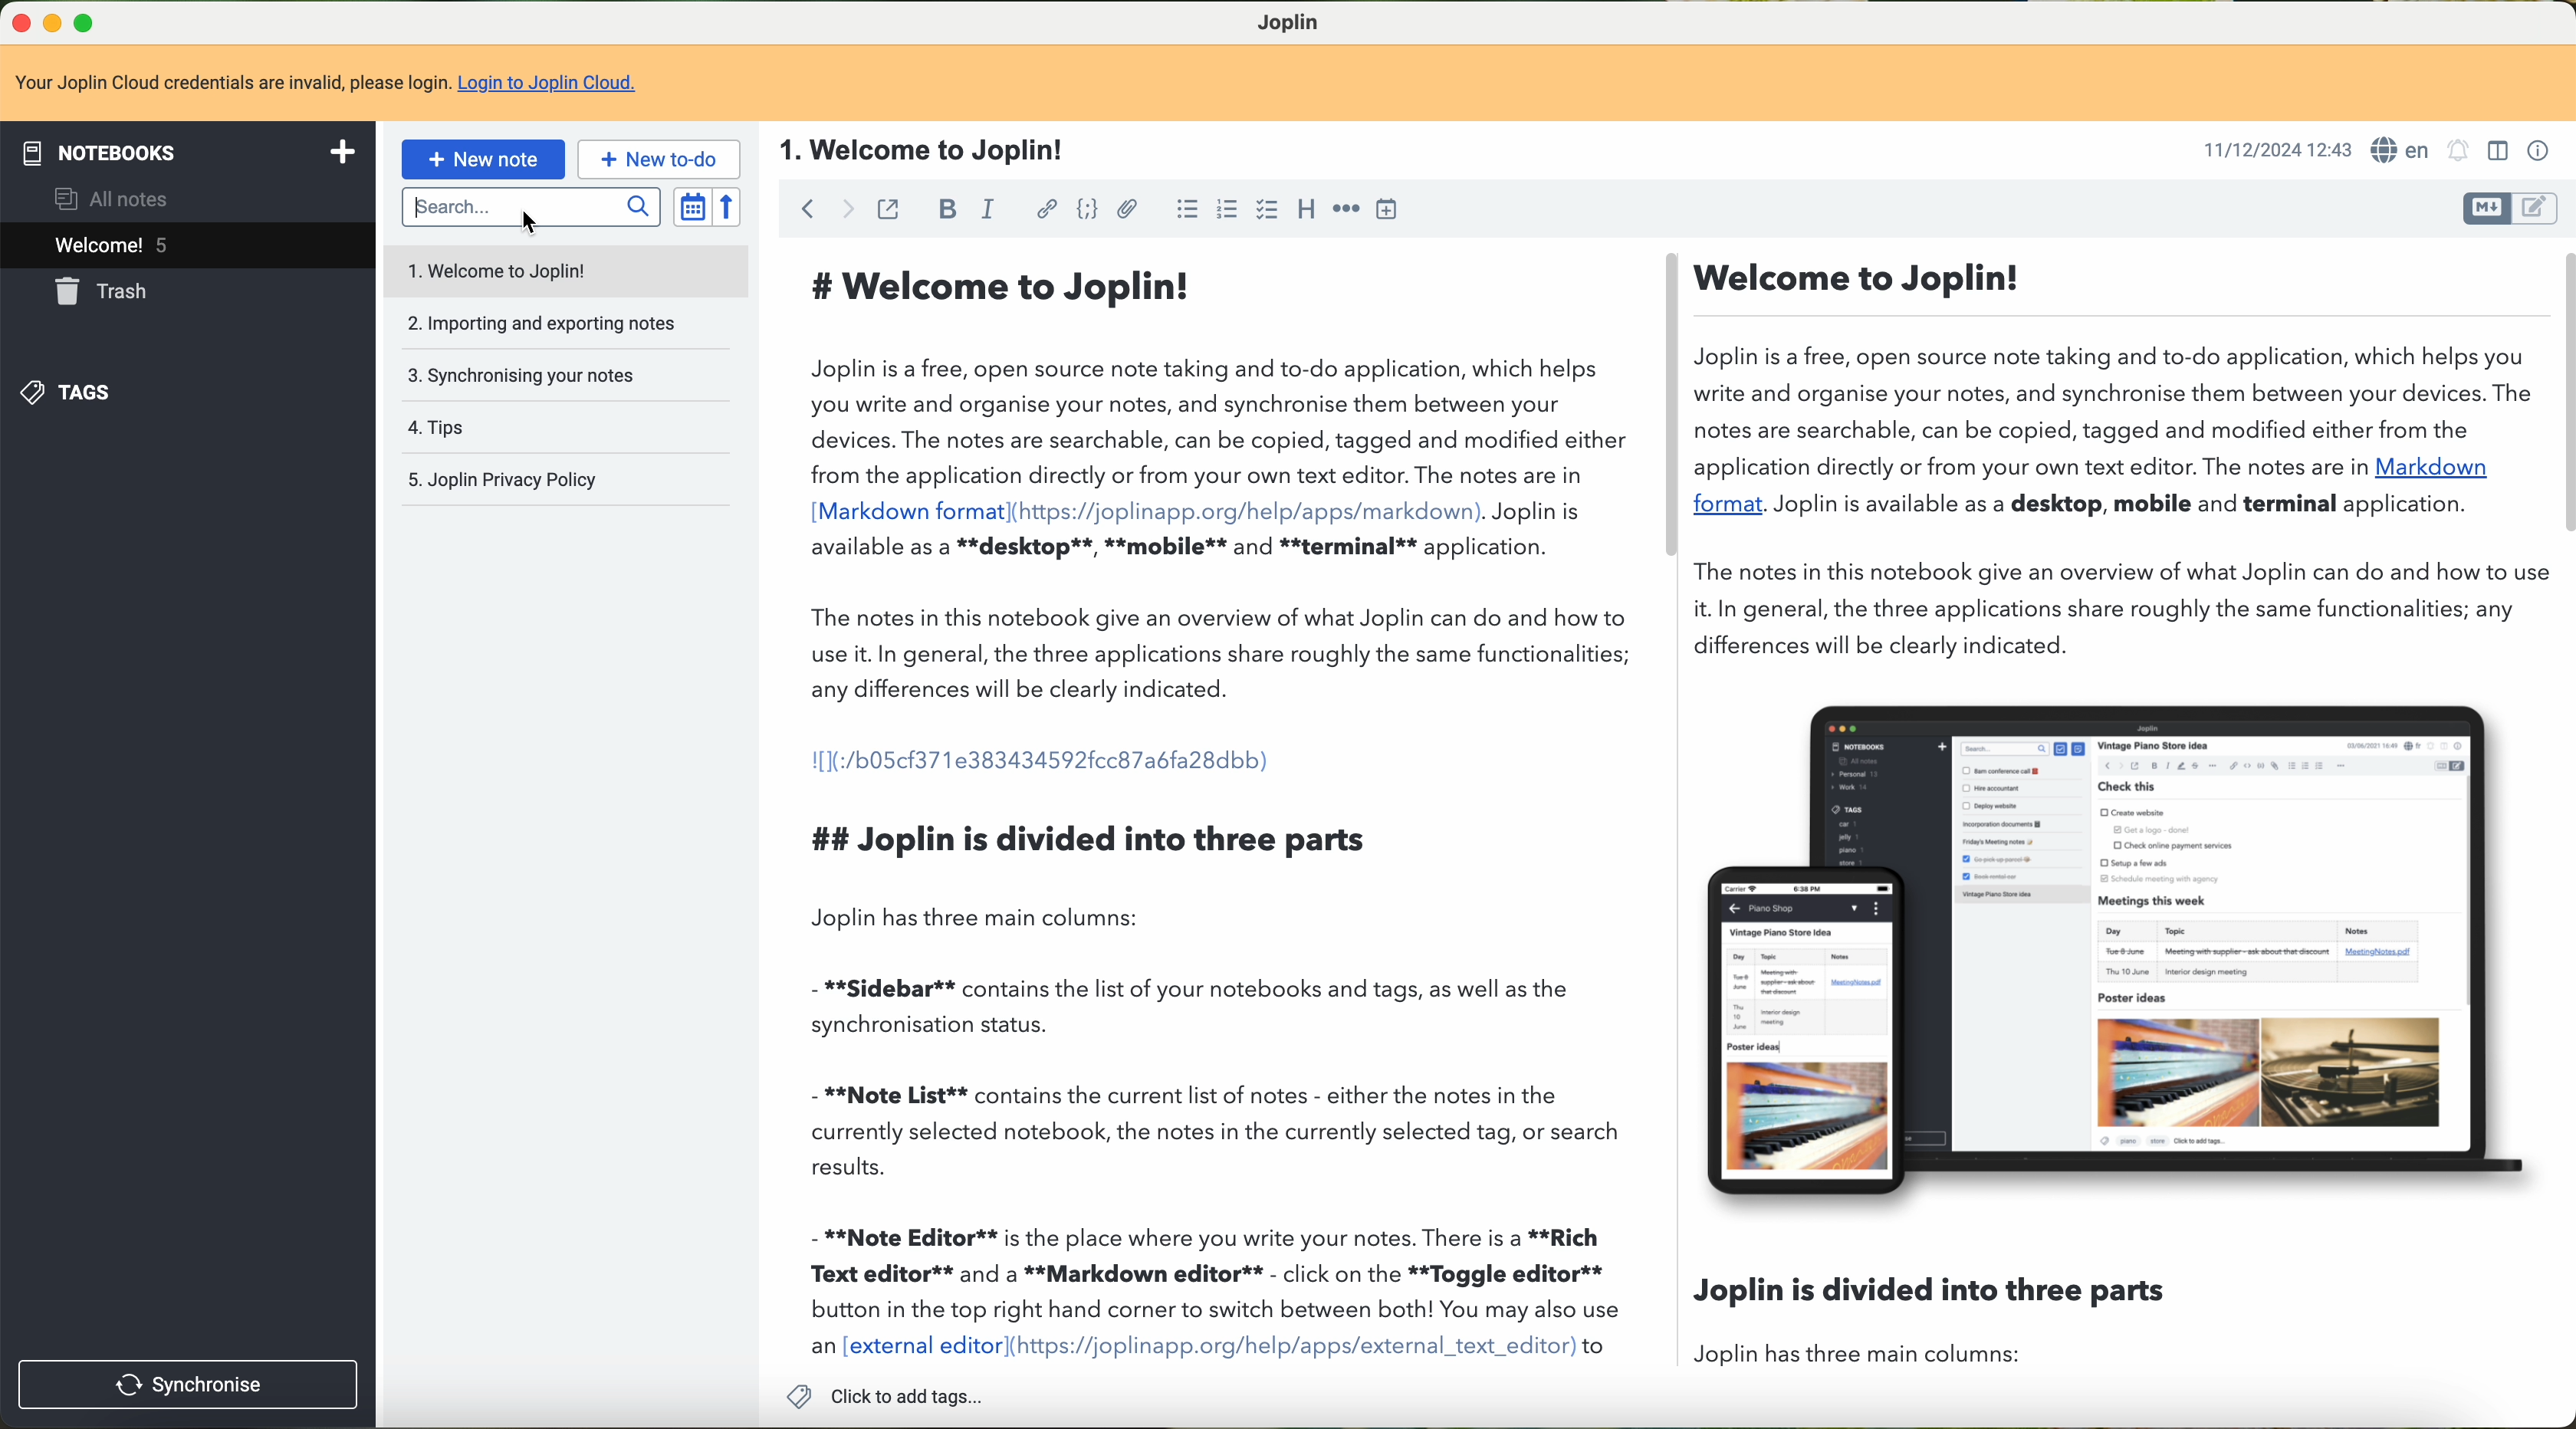 The width and height of the screenshot is (2576, 1429). Describe the element at coordinates (2274, 151) in the screenshot. I see `11/12/2024 12:43` at that location.